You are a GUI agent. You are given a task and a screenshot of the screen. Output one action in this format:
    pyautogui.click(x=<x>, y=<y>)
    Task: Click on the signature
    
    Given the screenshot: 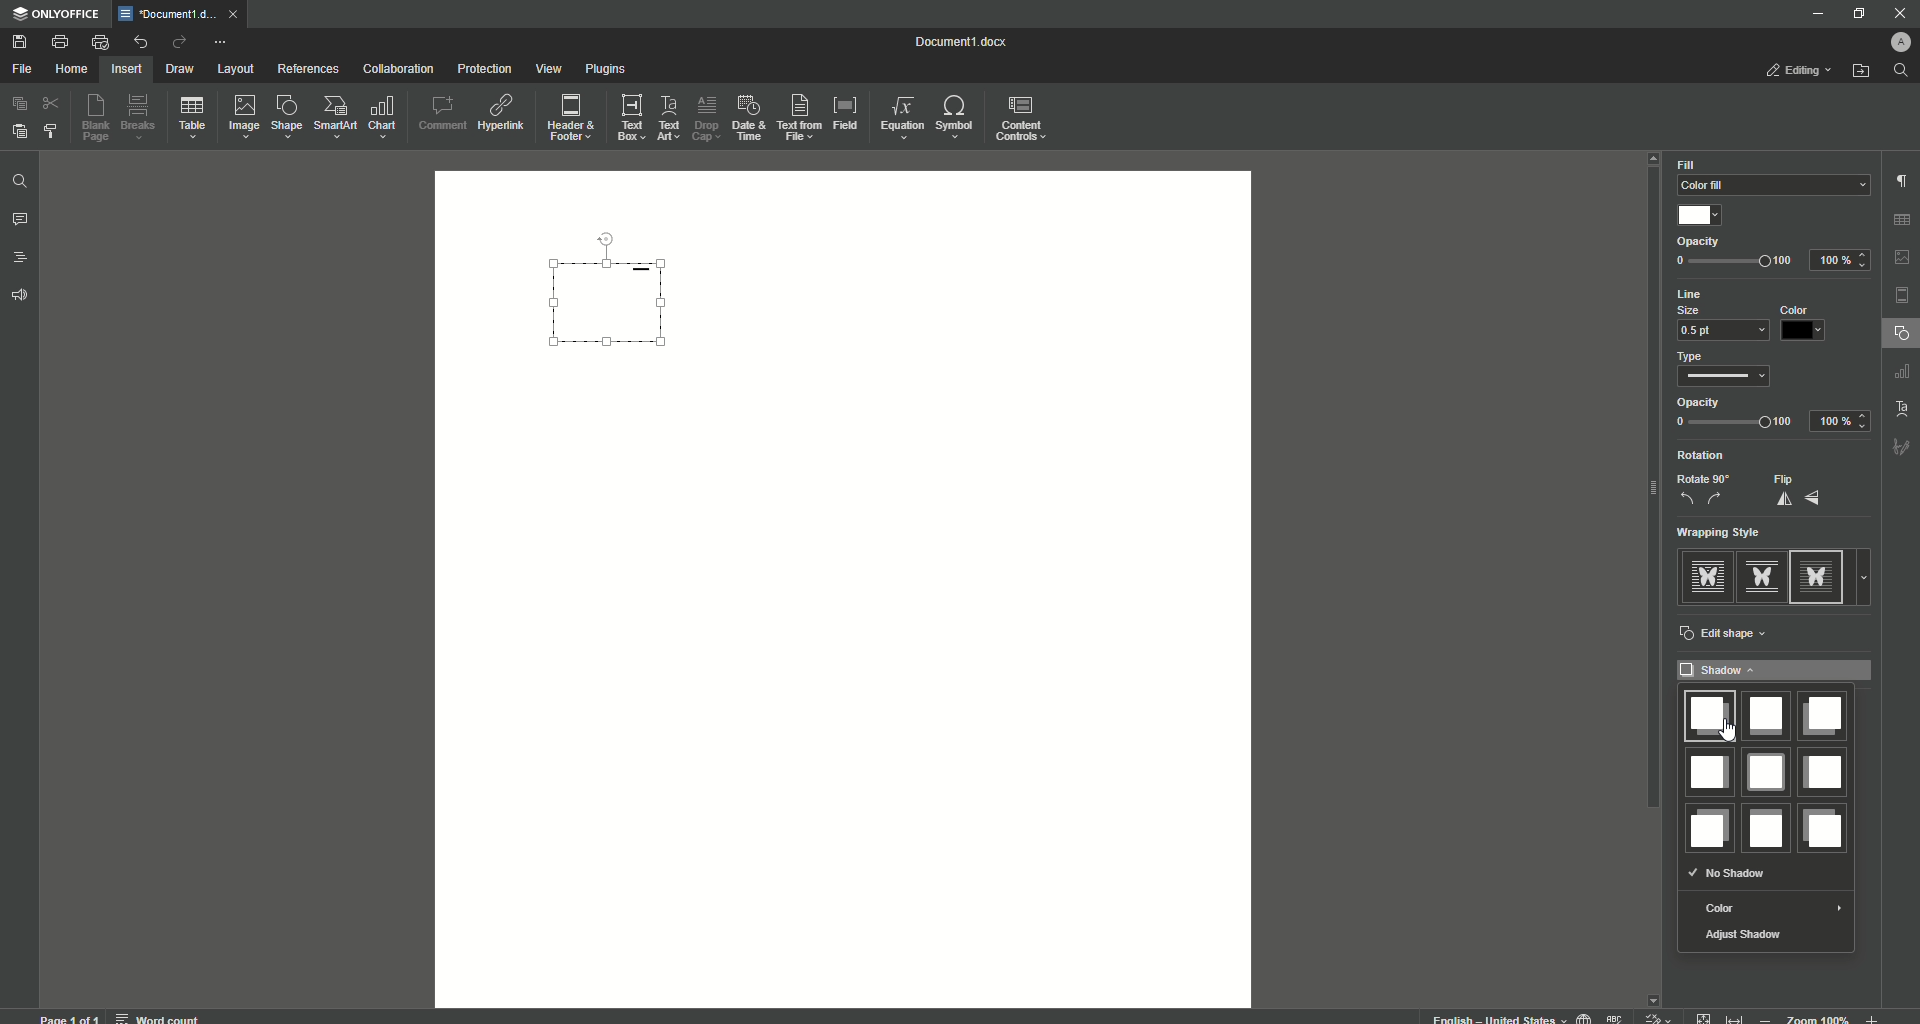 What is the action you would take?
    pyautogui.click(x=1902, y=449)
    